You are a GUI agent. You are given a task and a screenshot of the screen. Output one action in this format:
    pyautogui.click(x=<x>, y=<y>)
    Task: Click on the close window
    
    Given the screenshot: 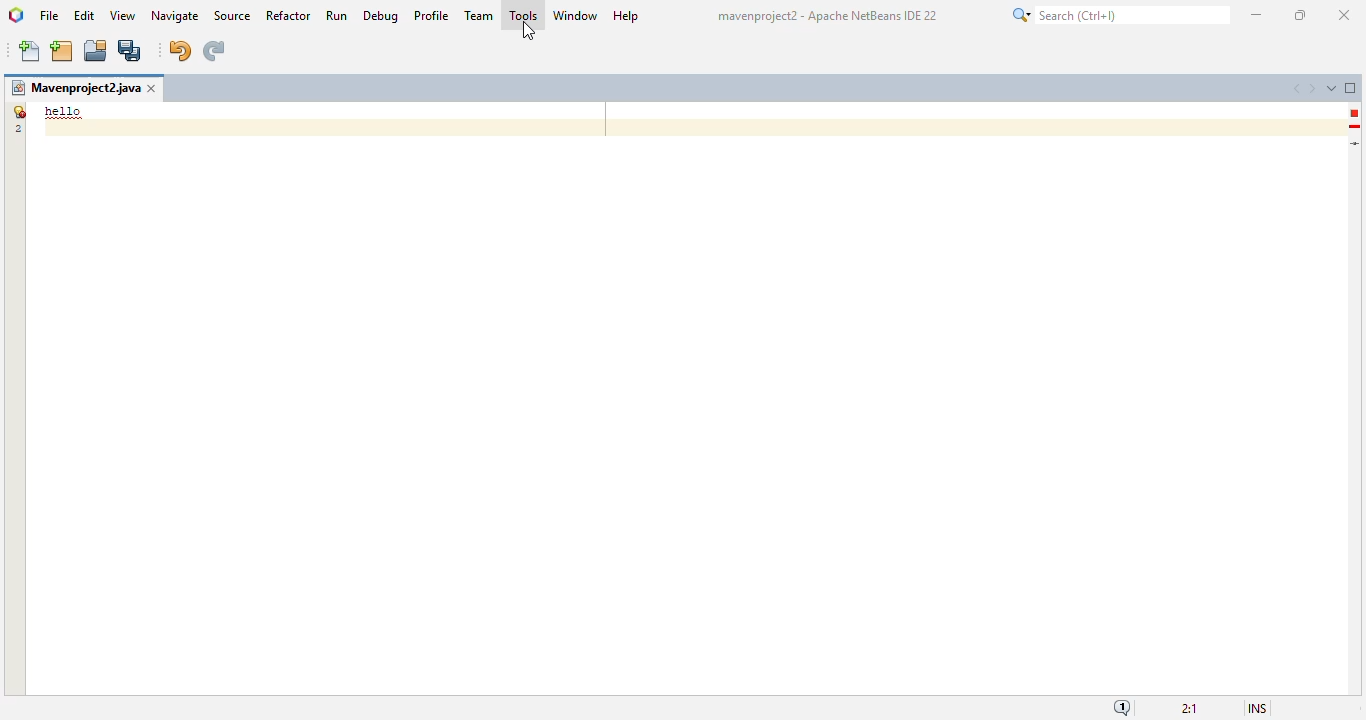 What is the action you would take?
    pyautogui.click(x=153, y=88)
    